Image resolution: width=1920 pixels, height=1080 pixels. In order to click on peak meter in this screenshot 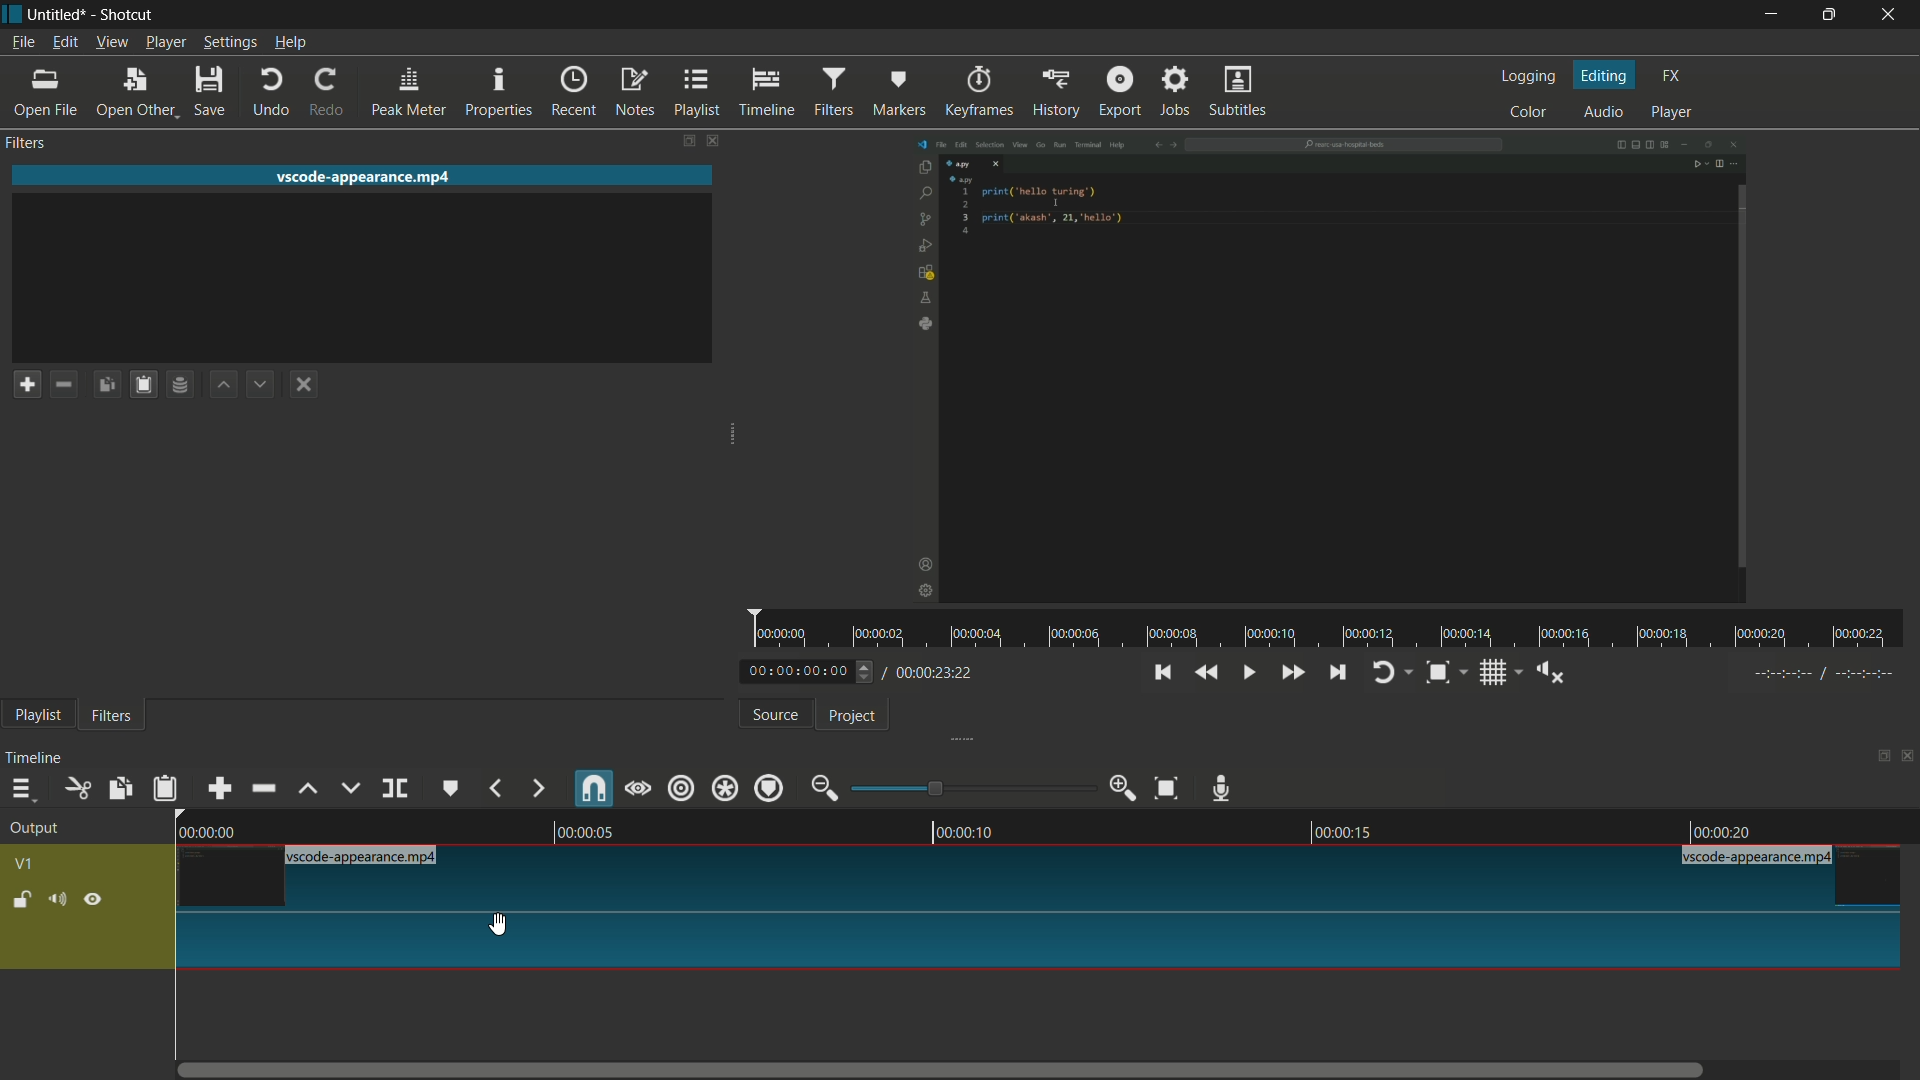, I will do `click(412, 92)`.